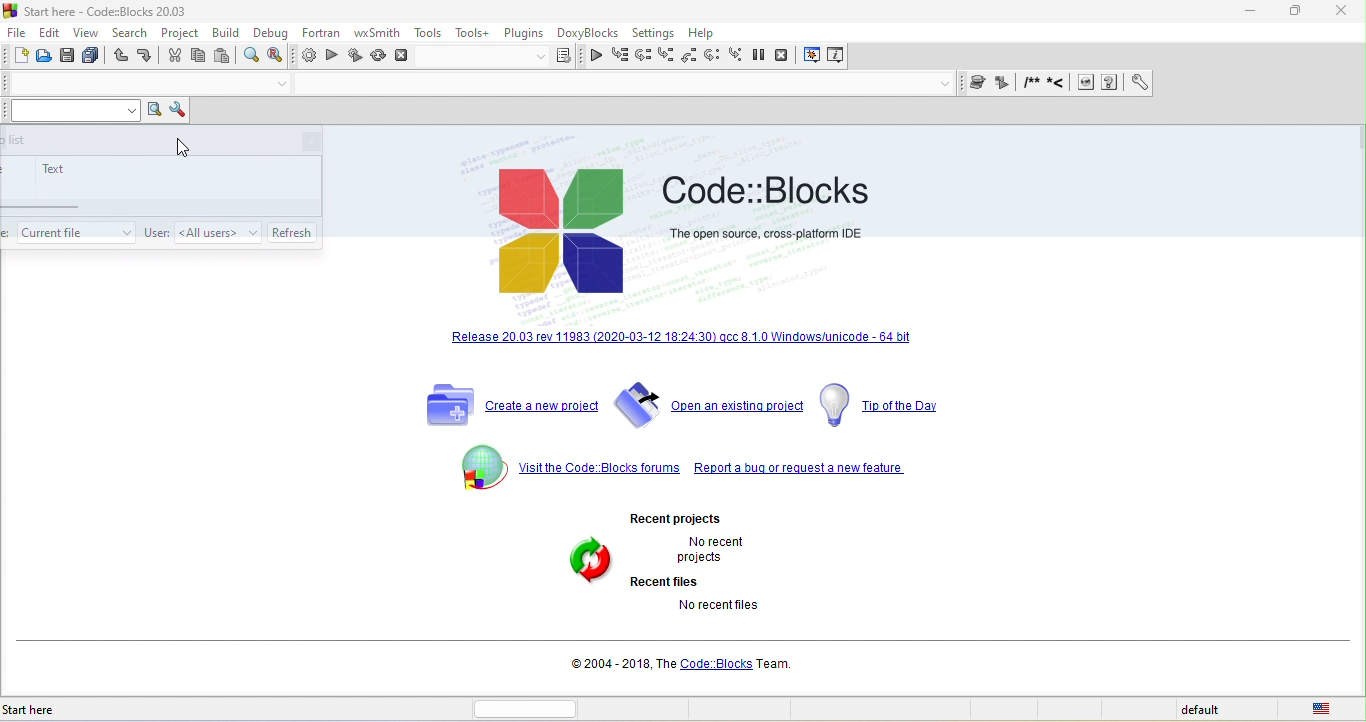  Describe the element at coordinates (813, 56) in the screenshot. I see `debugging window` at that location.